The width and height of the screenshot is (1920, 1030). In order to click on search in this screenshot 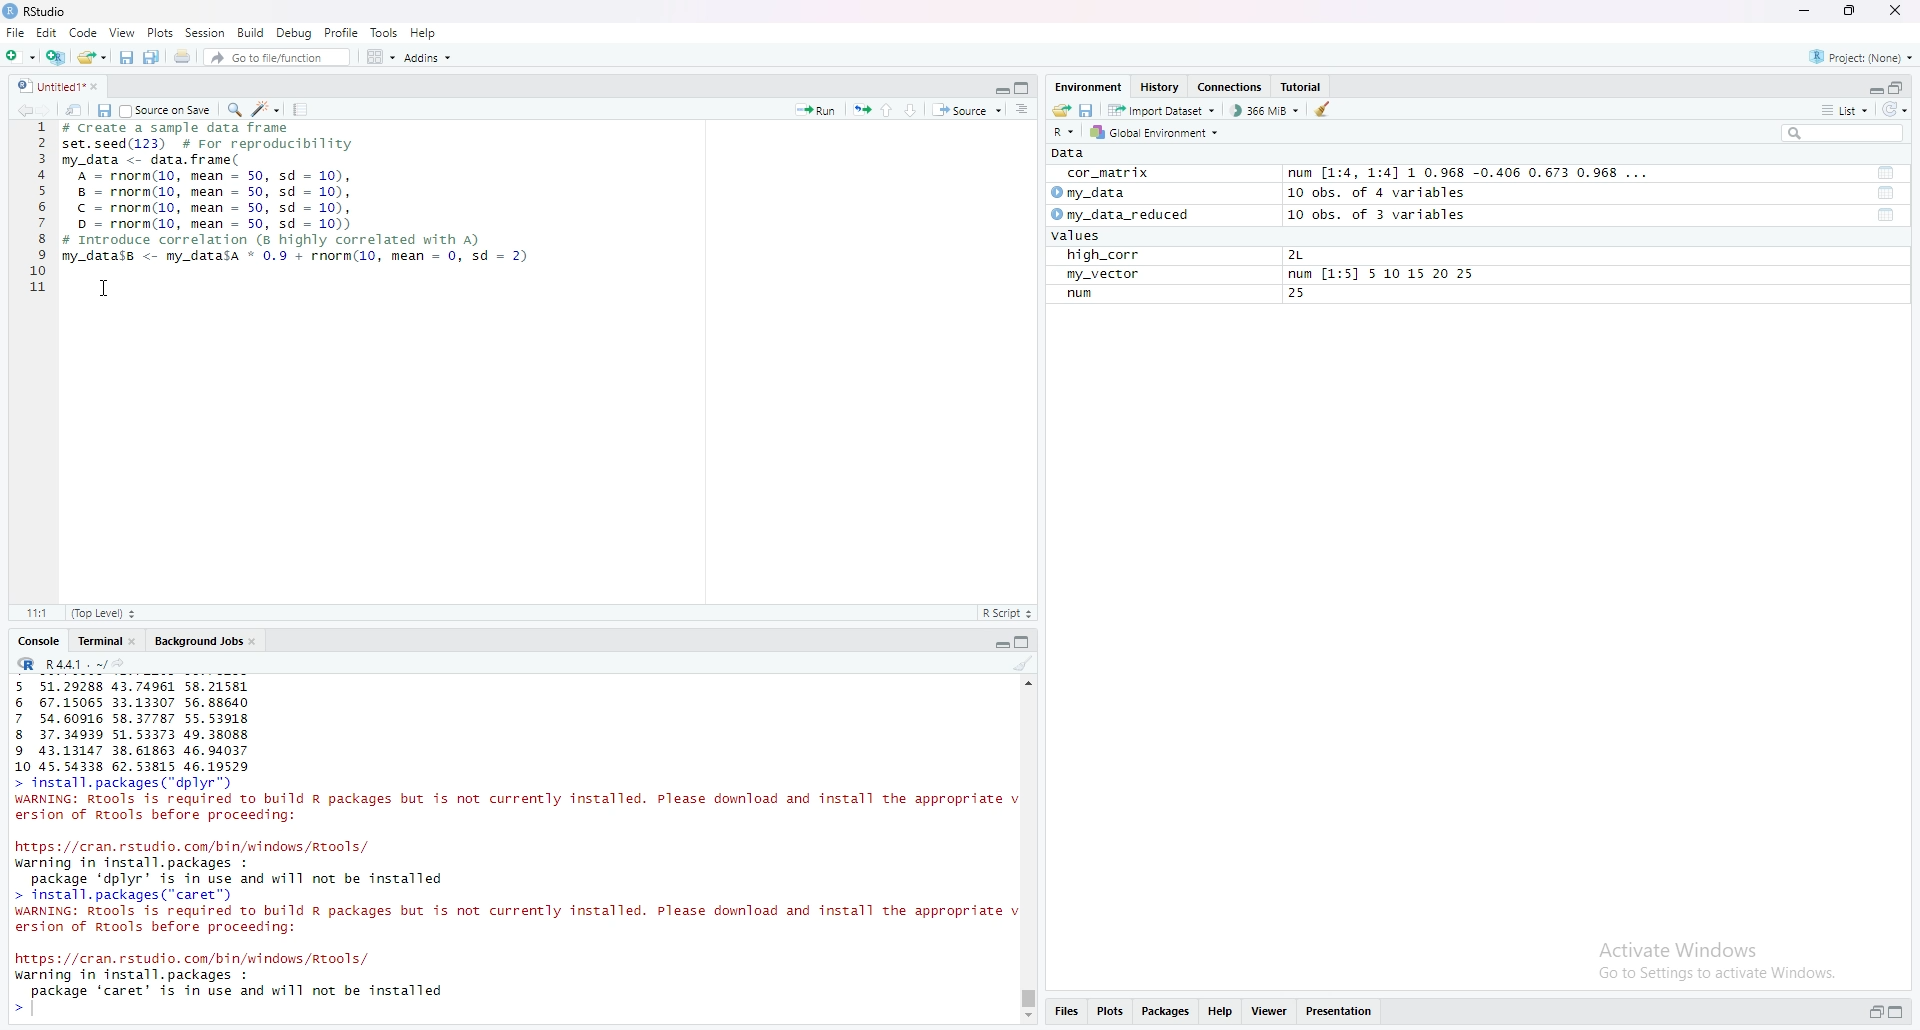, I will do `click(1841, 134)`.